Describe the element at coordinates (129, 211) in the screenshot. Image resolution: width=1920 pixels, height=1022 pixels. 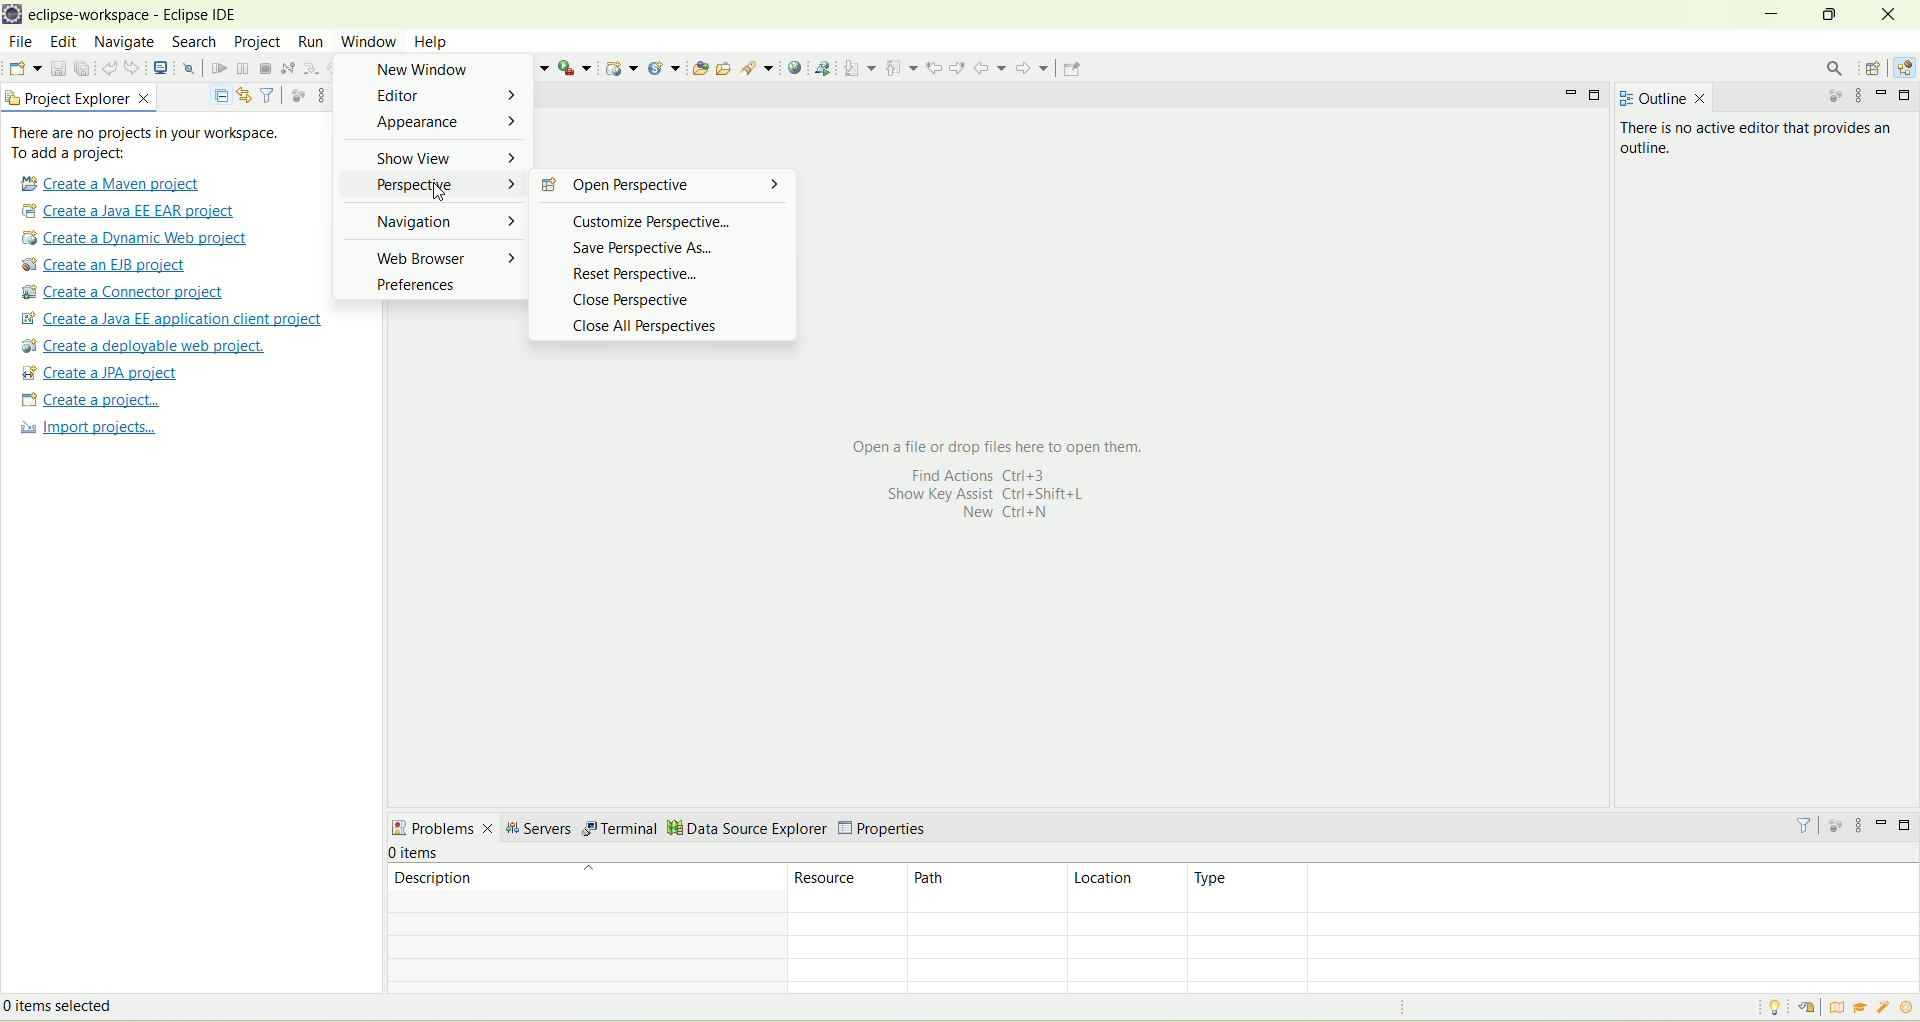
I see `create a Java EE EAR project` at that location.